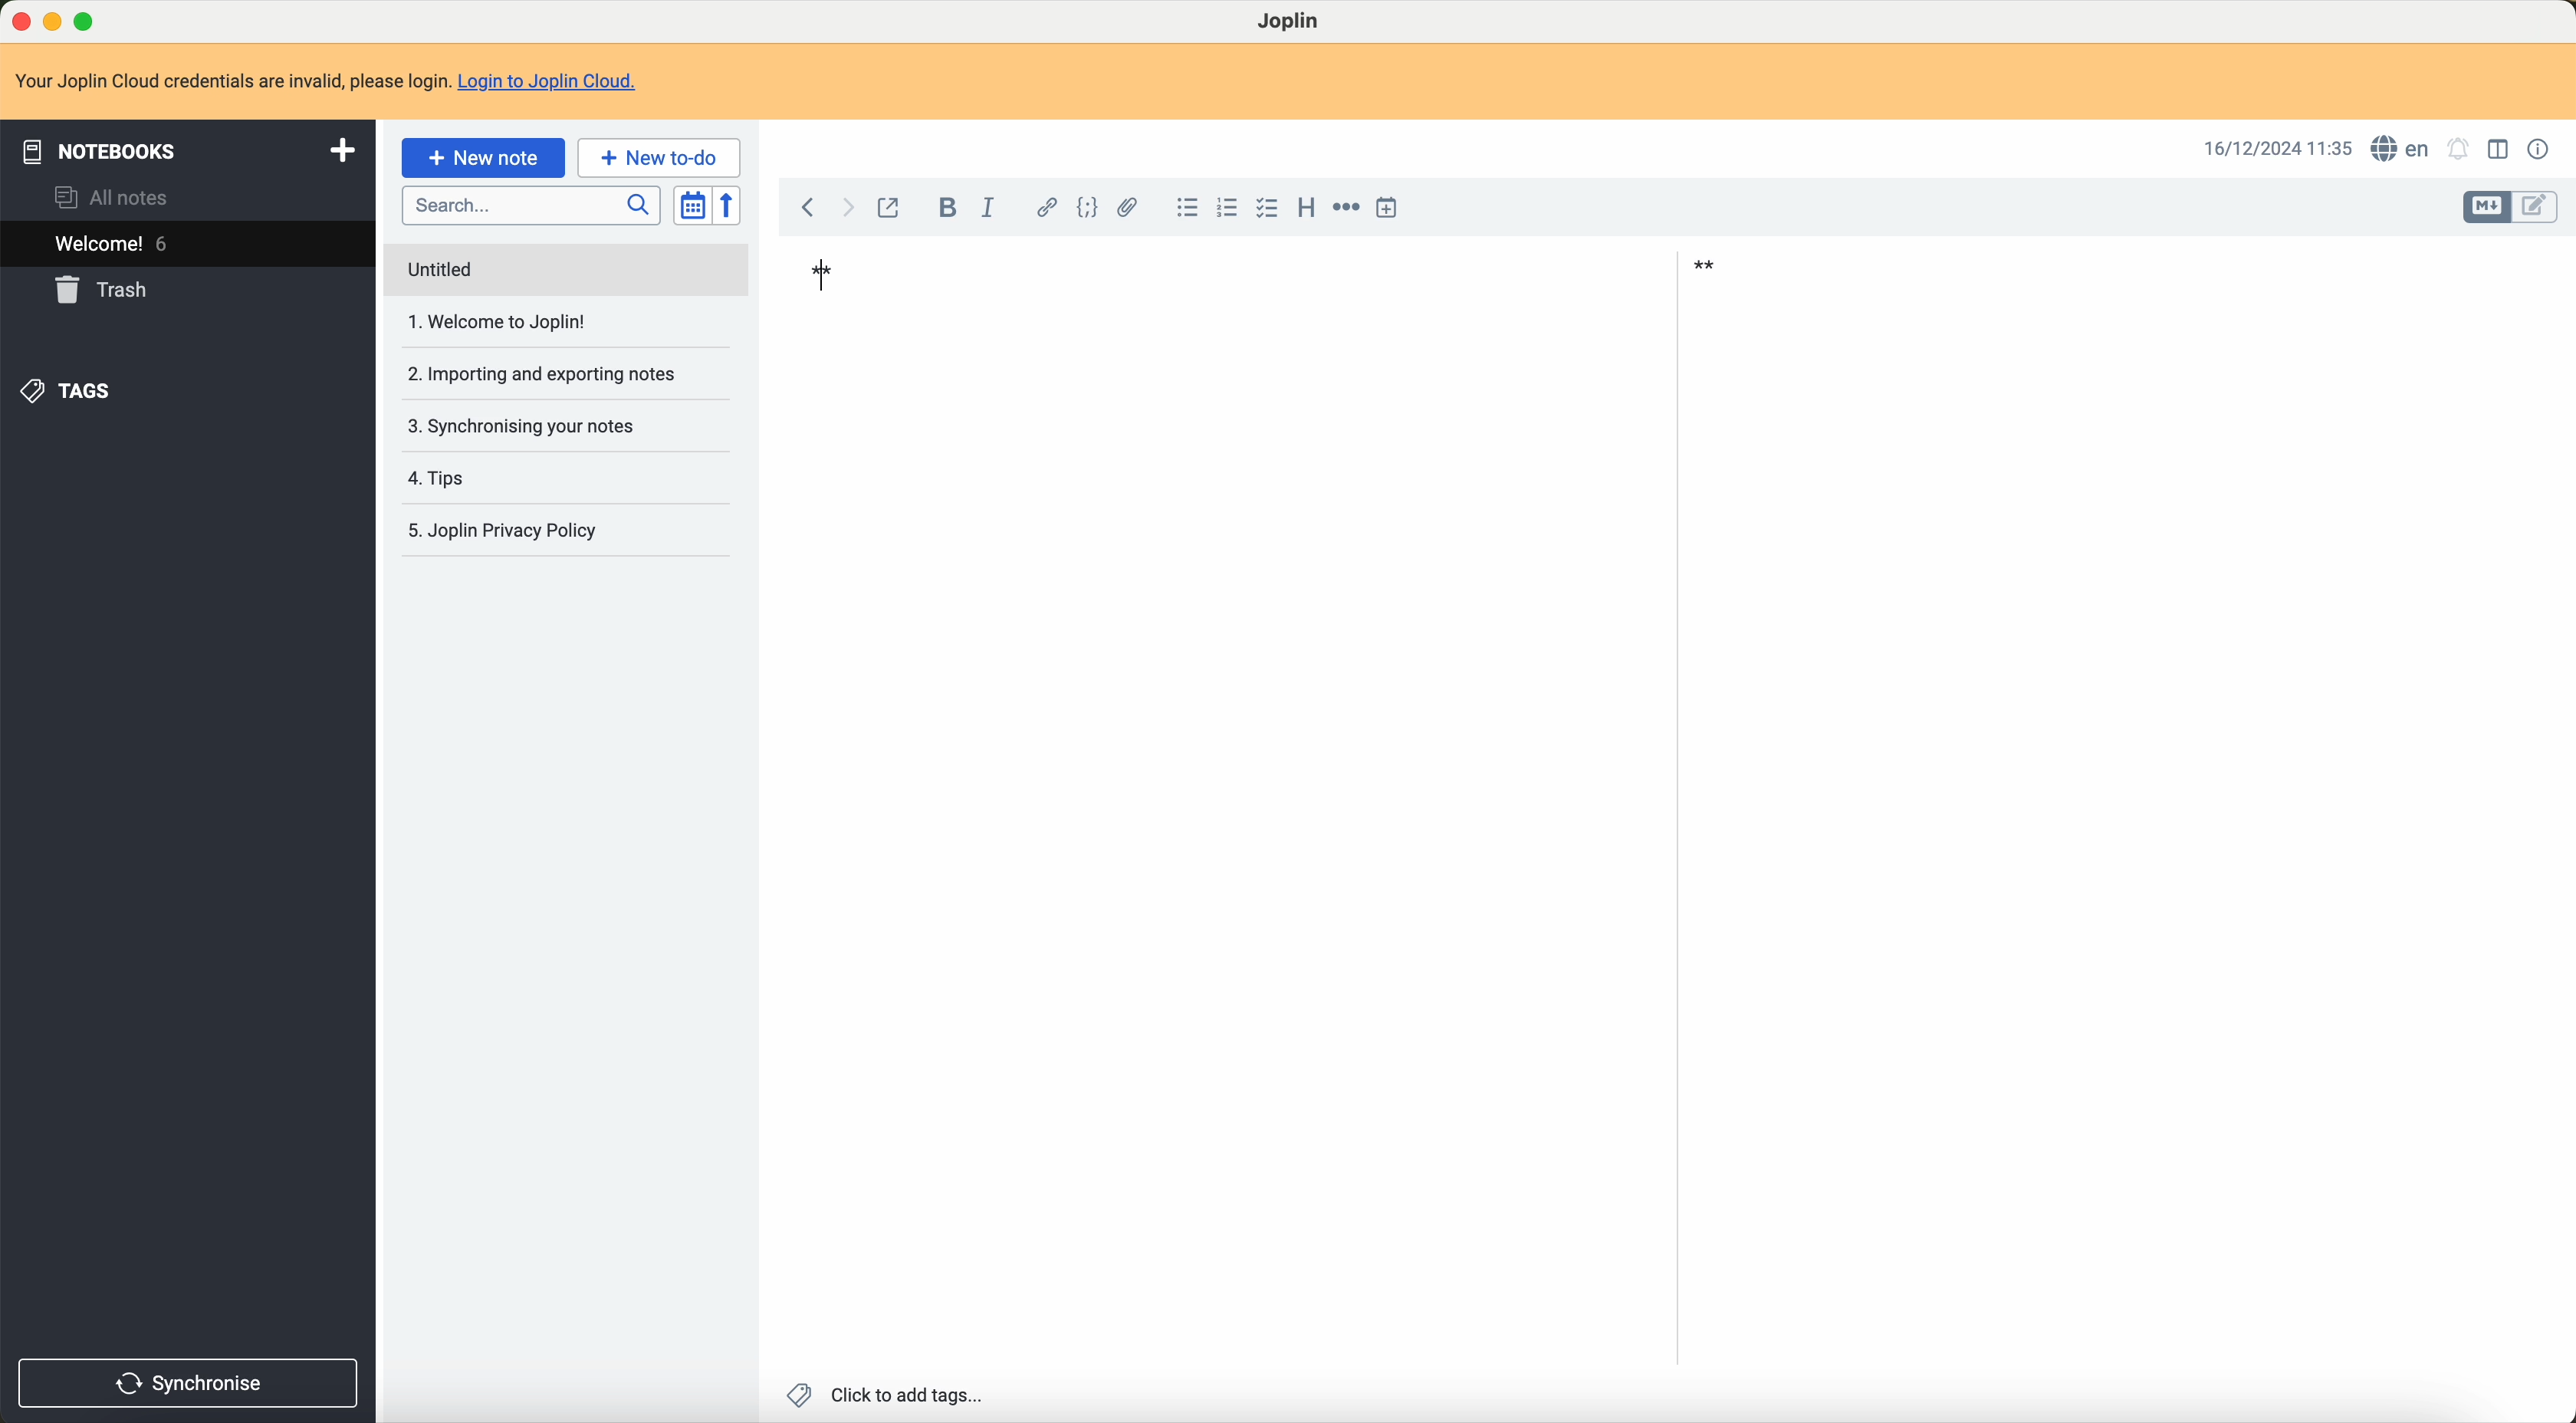 The width and height of the screenshot is (2576, 1423). What do you see at coordinates (116, 246) in the screenshot?
I see `welcome` at bounding box center [116, 246].